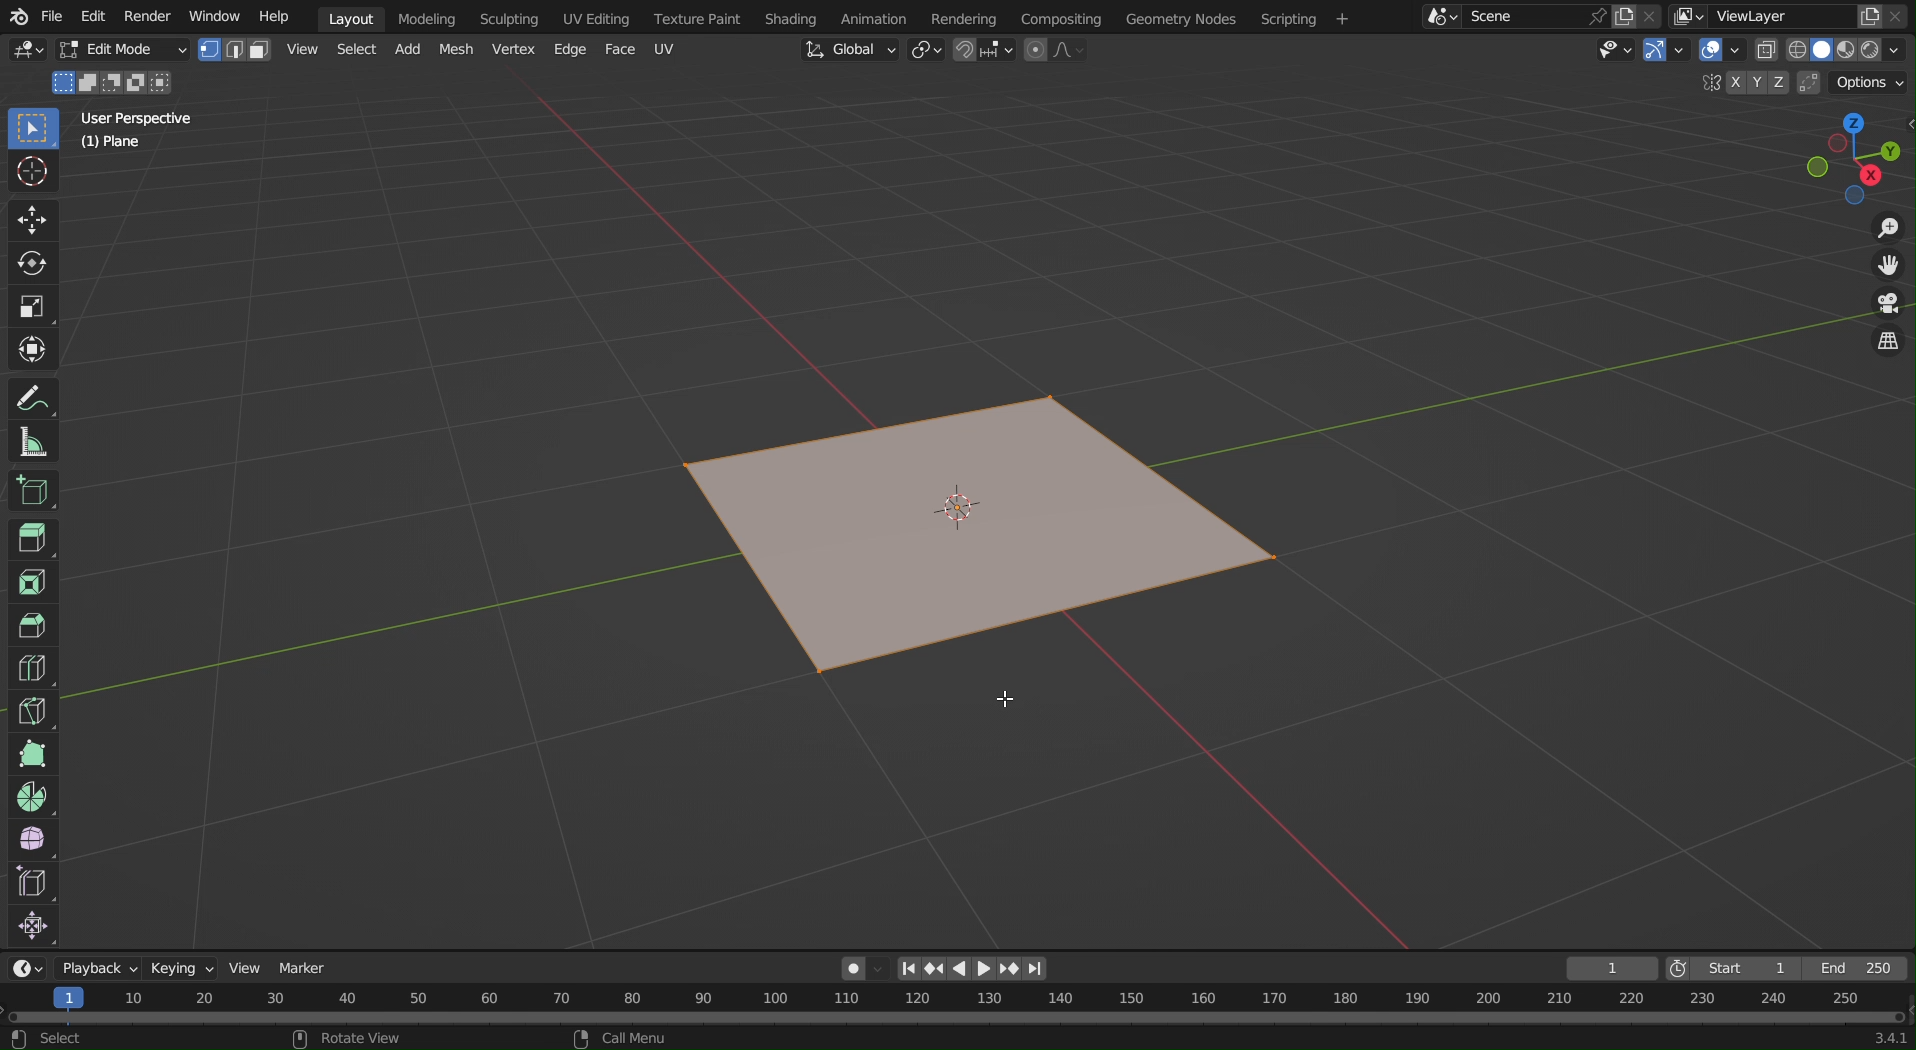  What do you see at coordinates (248, 968) in the screenshot?
I see `View` at bounding box center [248, 968].